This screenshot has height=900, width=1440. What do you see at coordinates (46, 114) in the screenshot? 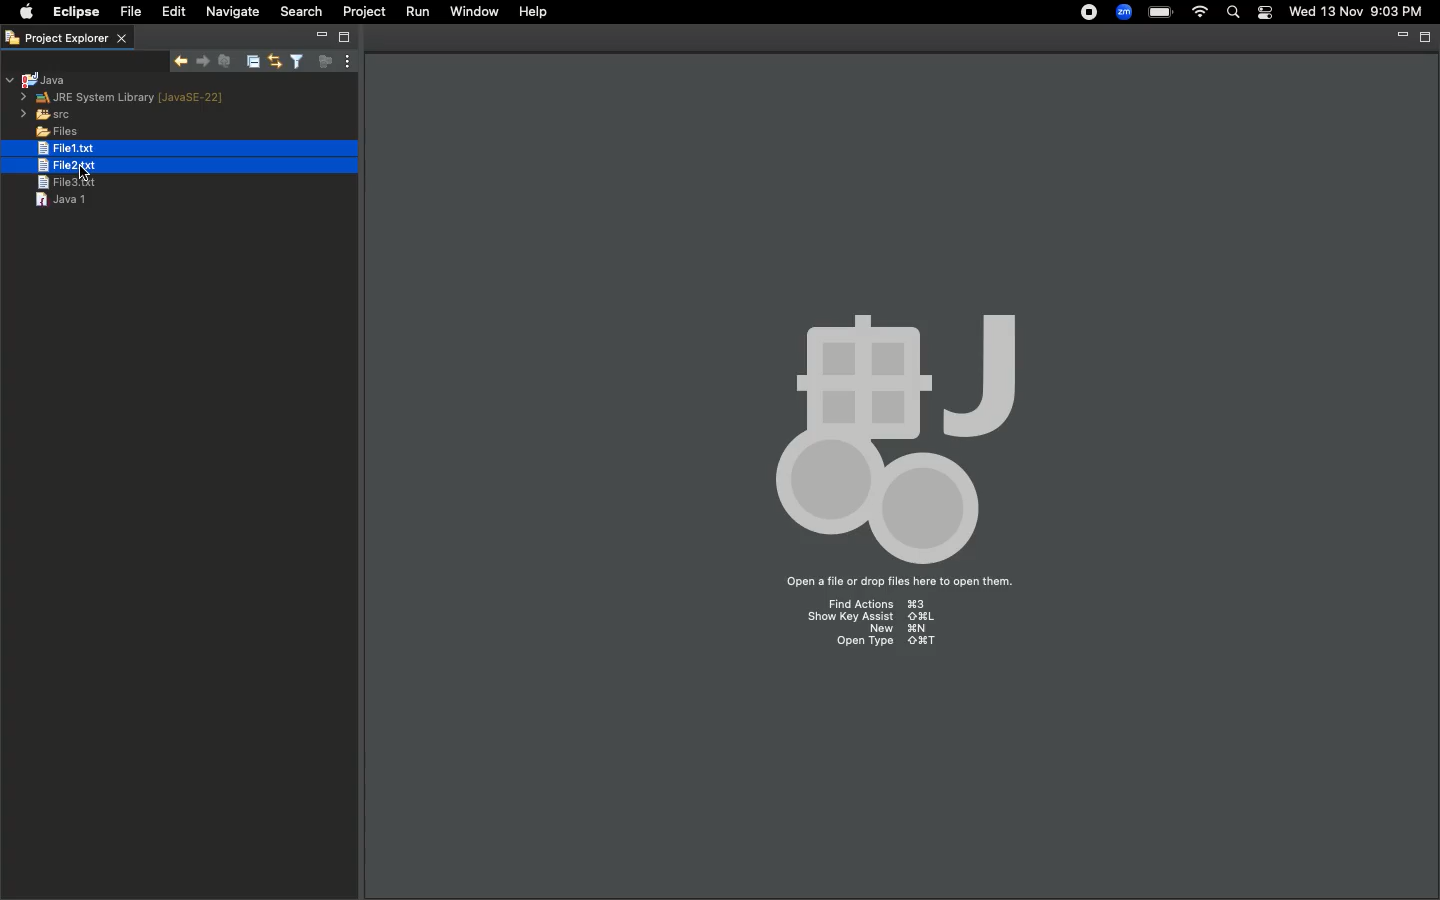
I see `src` at bounding box center [46, 114].